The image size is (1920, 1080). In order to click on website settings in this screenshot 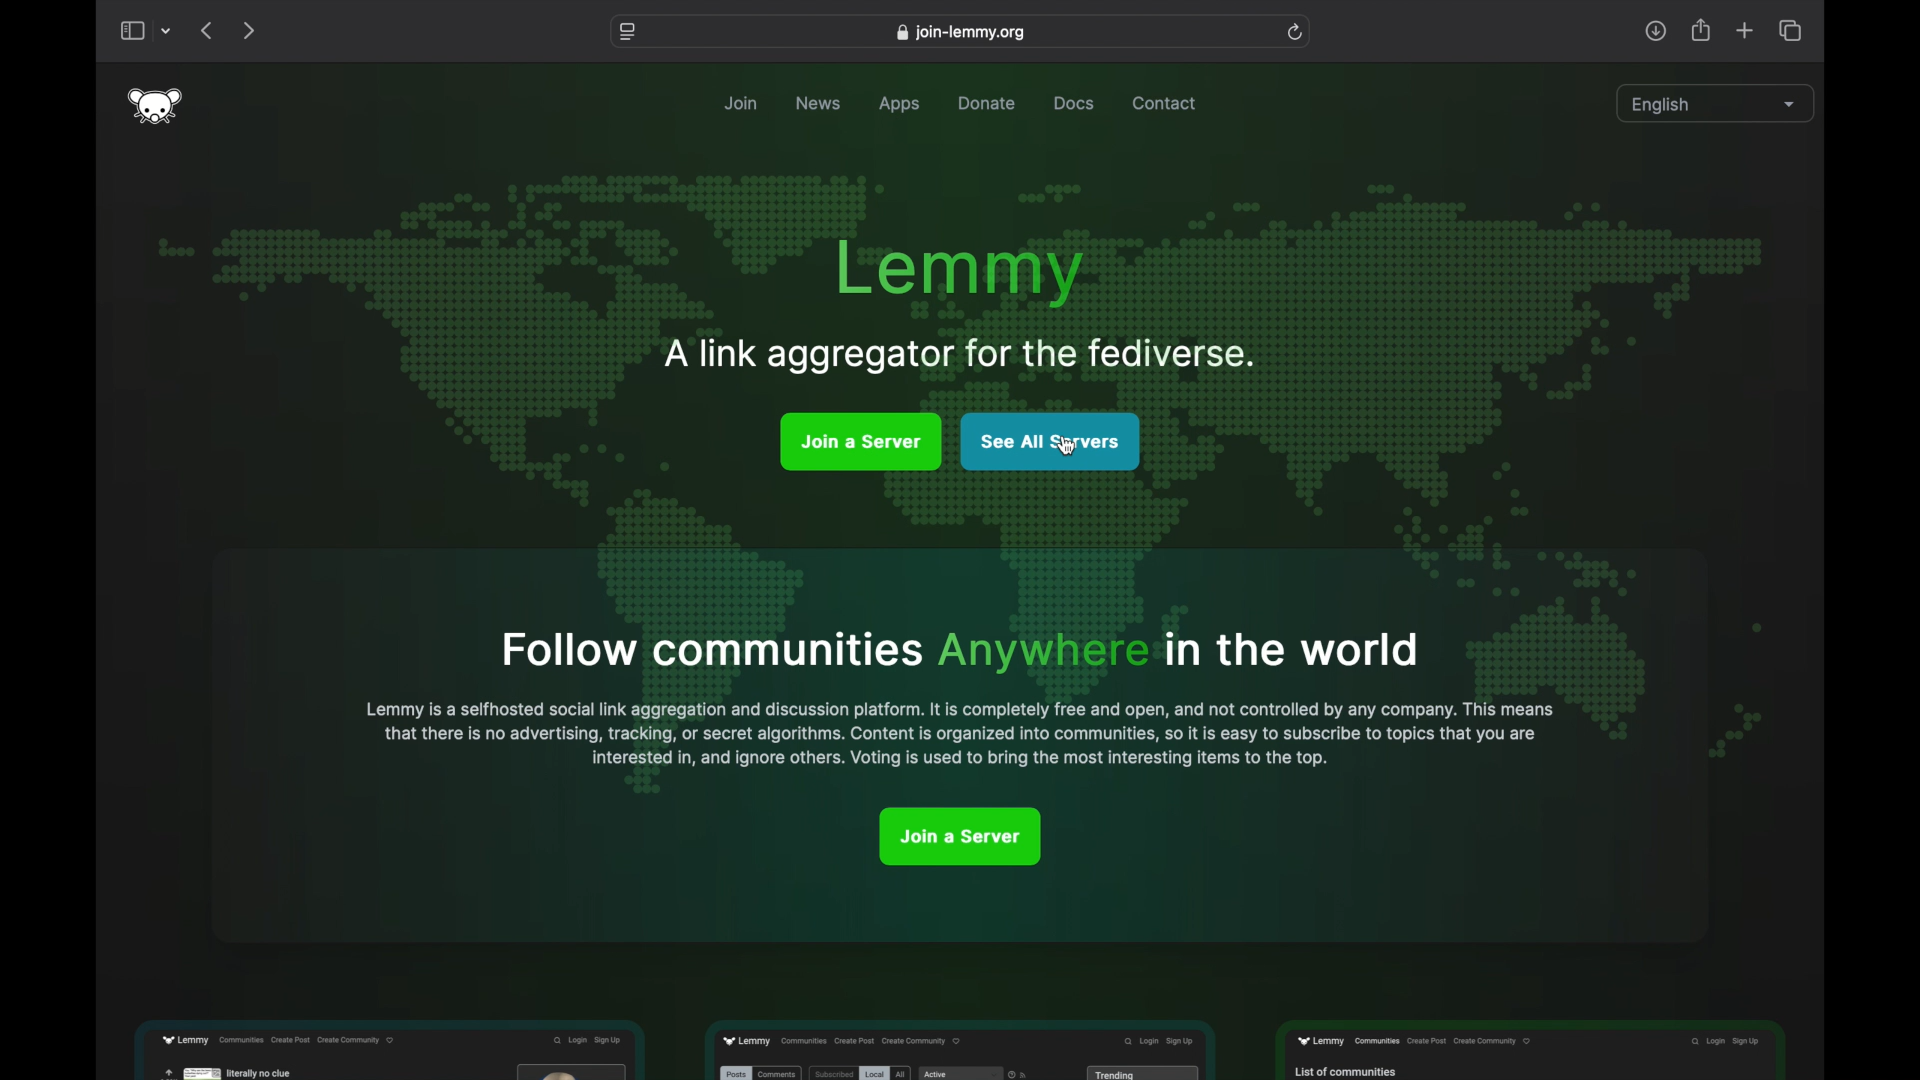, I will do `click(626, 32)`.